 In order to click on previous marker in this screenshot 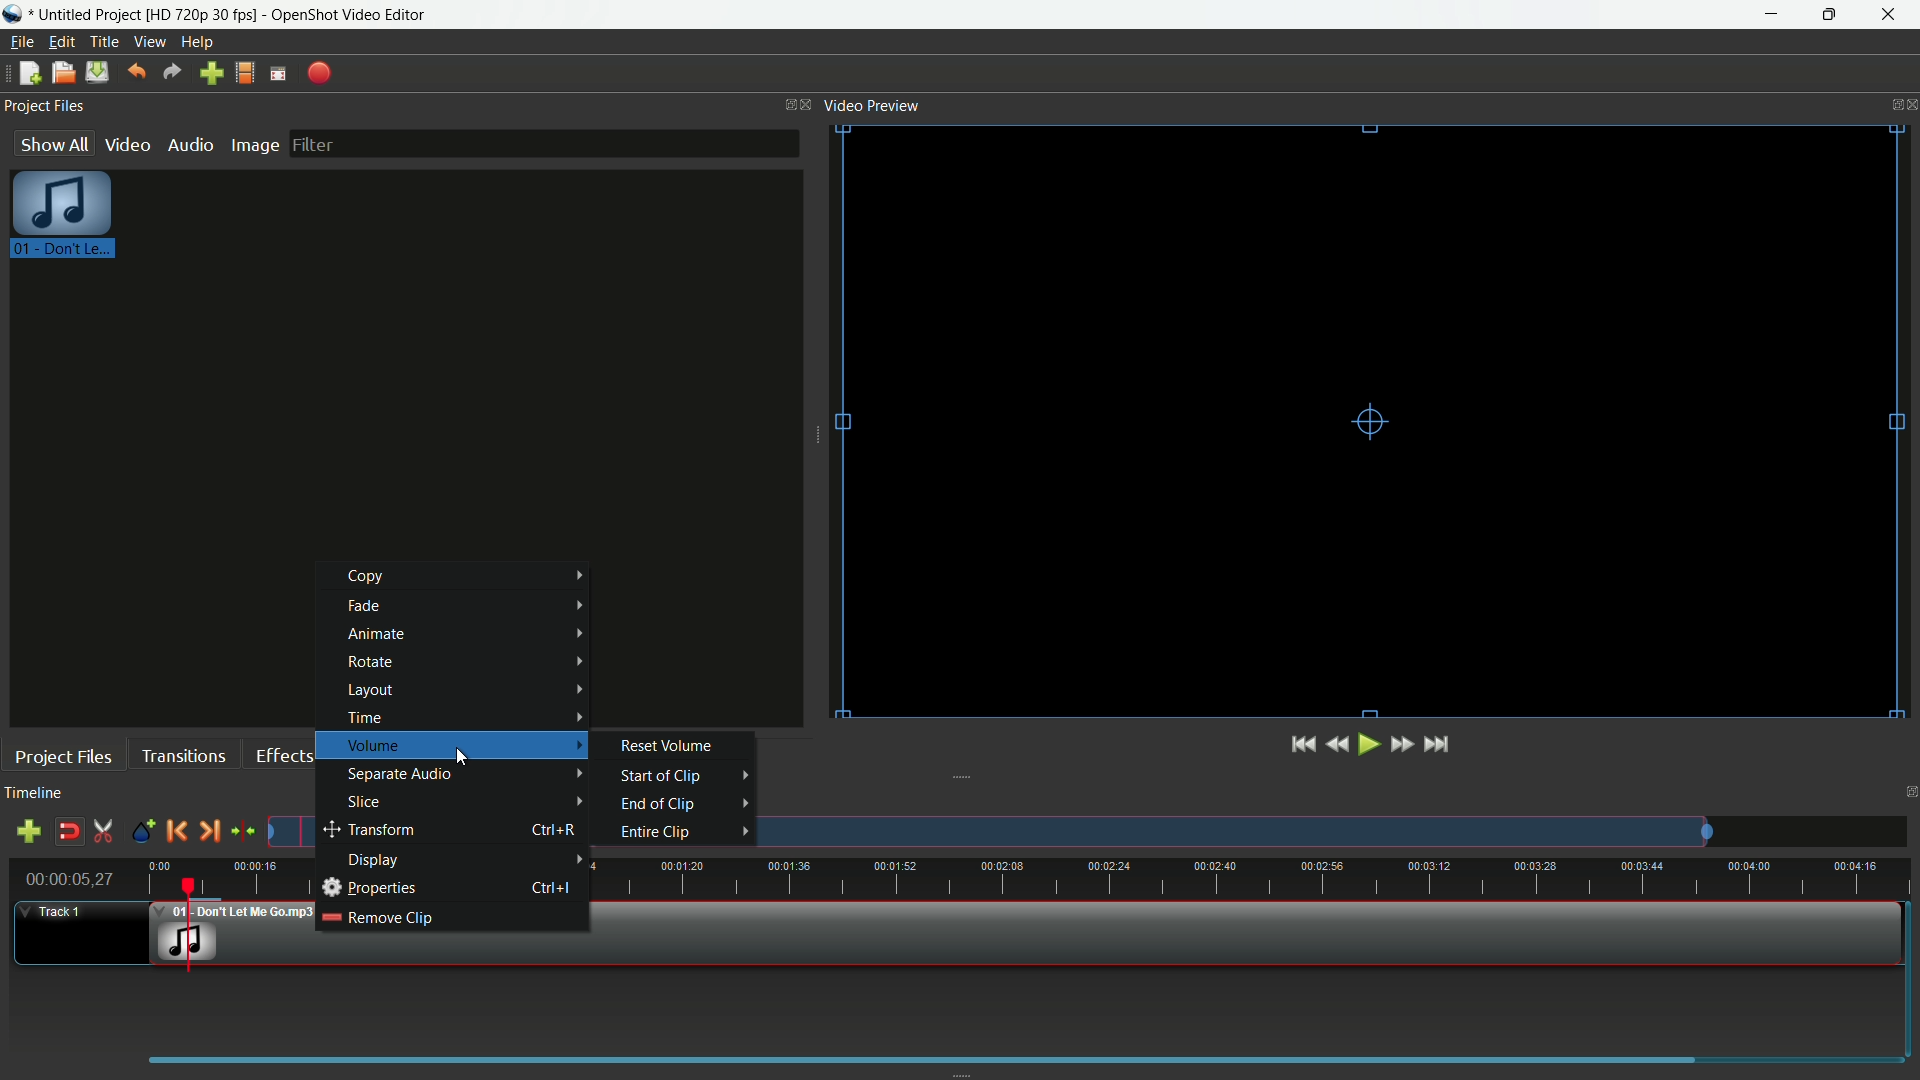, I will do `click(178, 831)`.